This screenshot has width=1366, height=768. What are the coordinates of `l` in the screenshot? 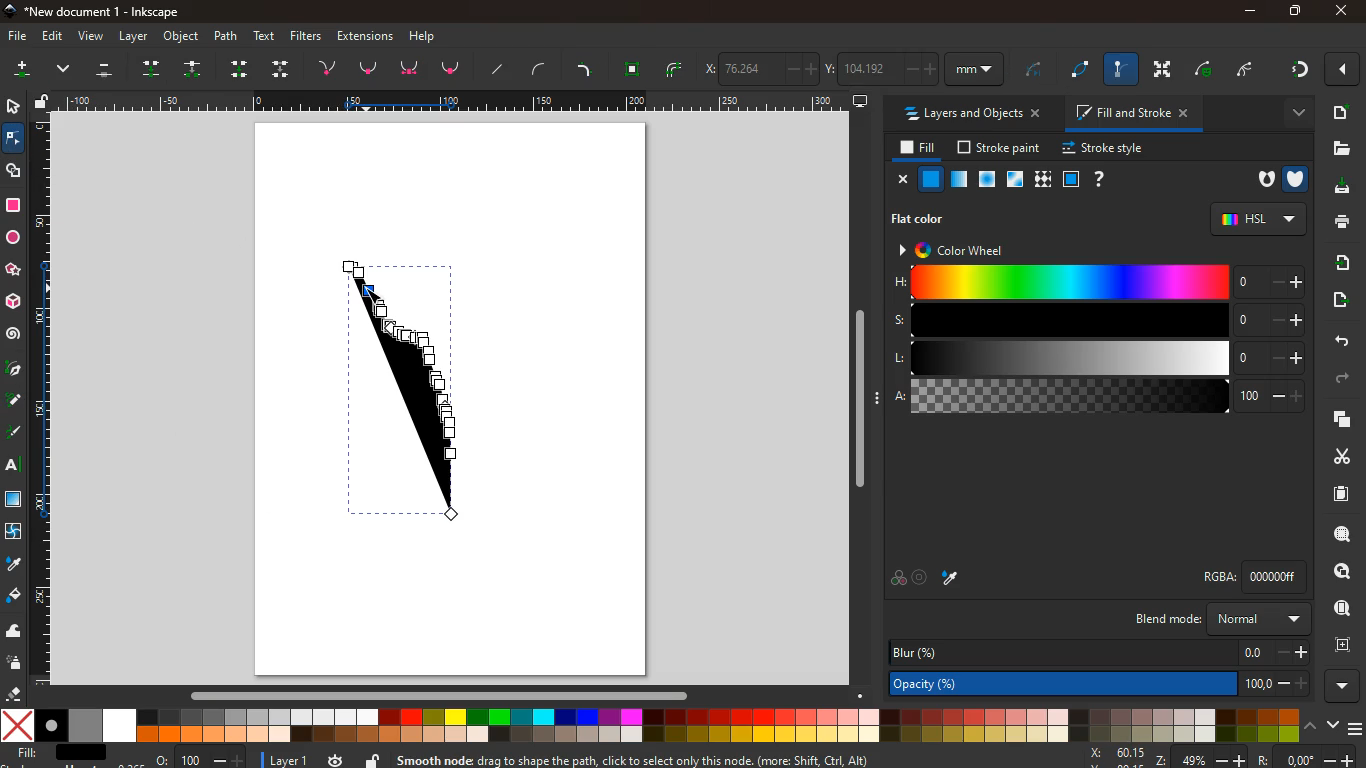 It's located at (1094, 358).